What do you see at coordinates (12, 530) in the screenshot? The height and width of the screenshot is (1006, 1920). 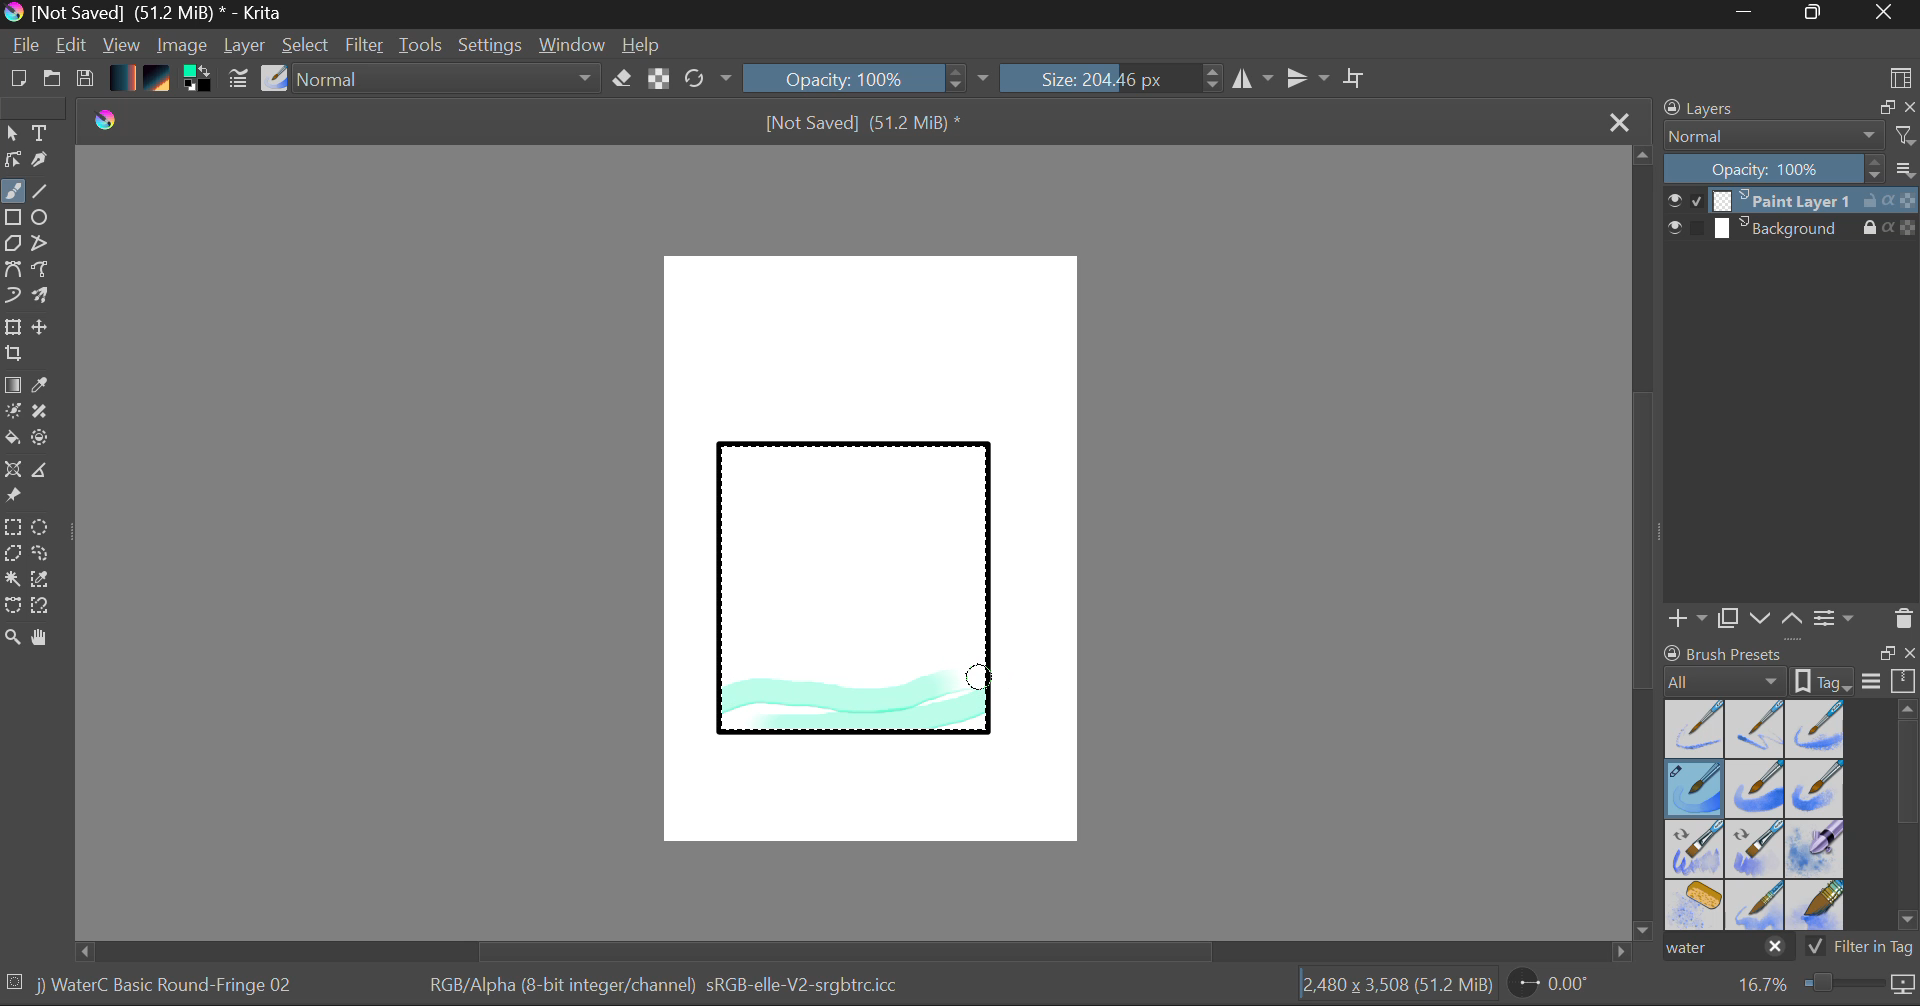 I see `Rectangle Selection Tool` at bounding box center [12, 530].